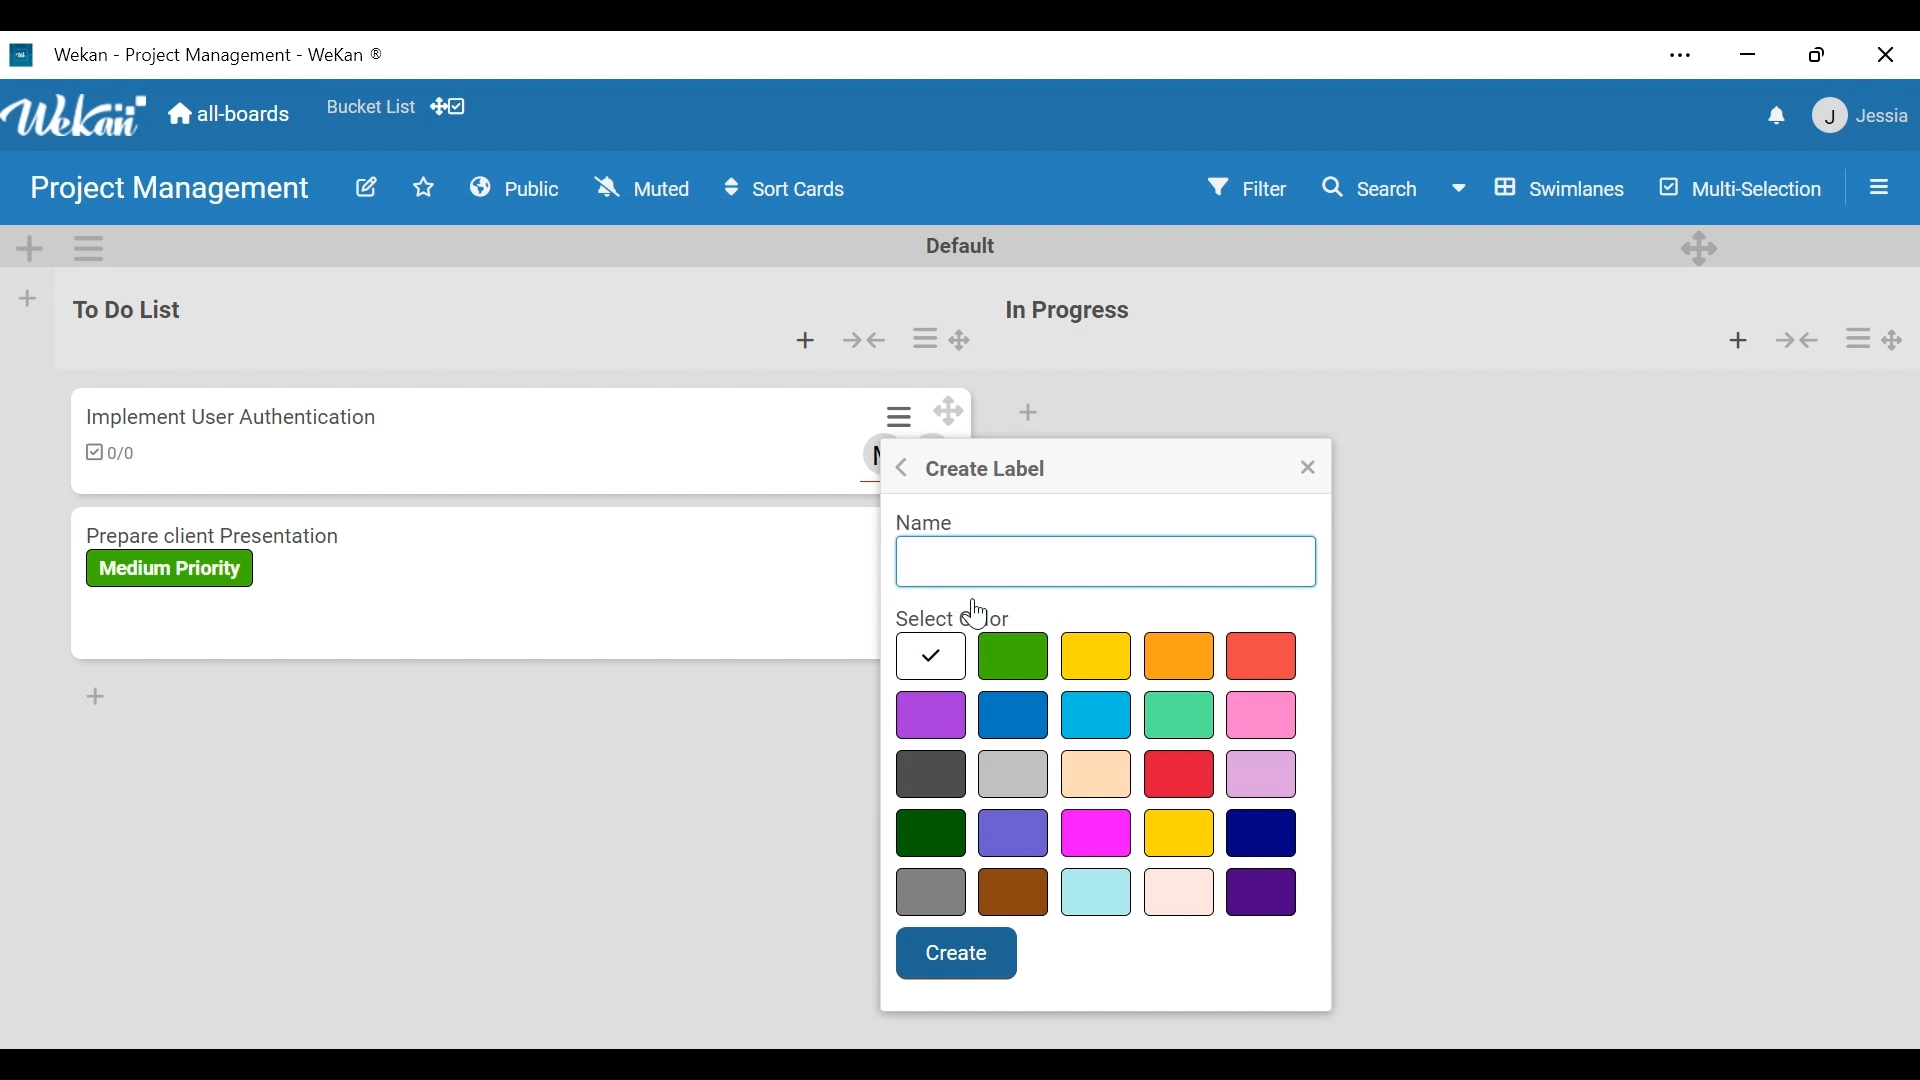  I want to click on close, so click(1885, 55).